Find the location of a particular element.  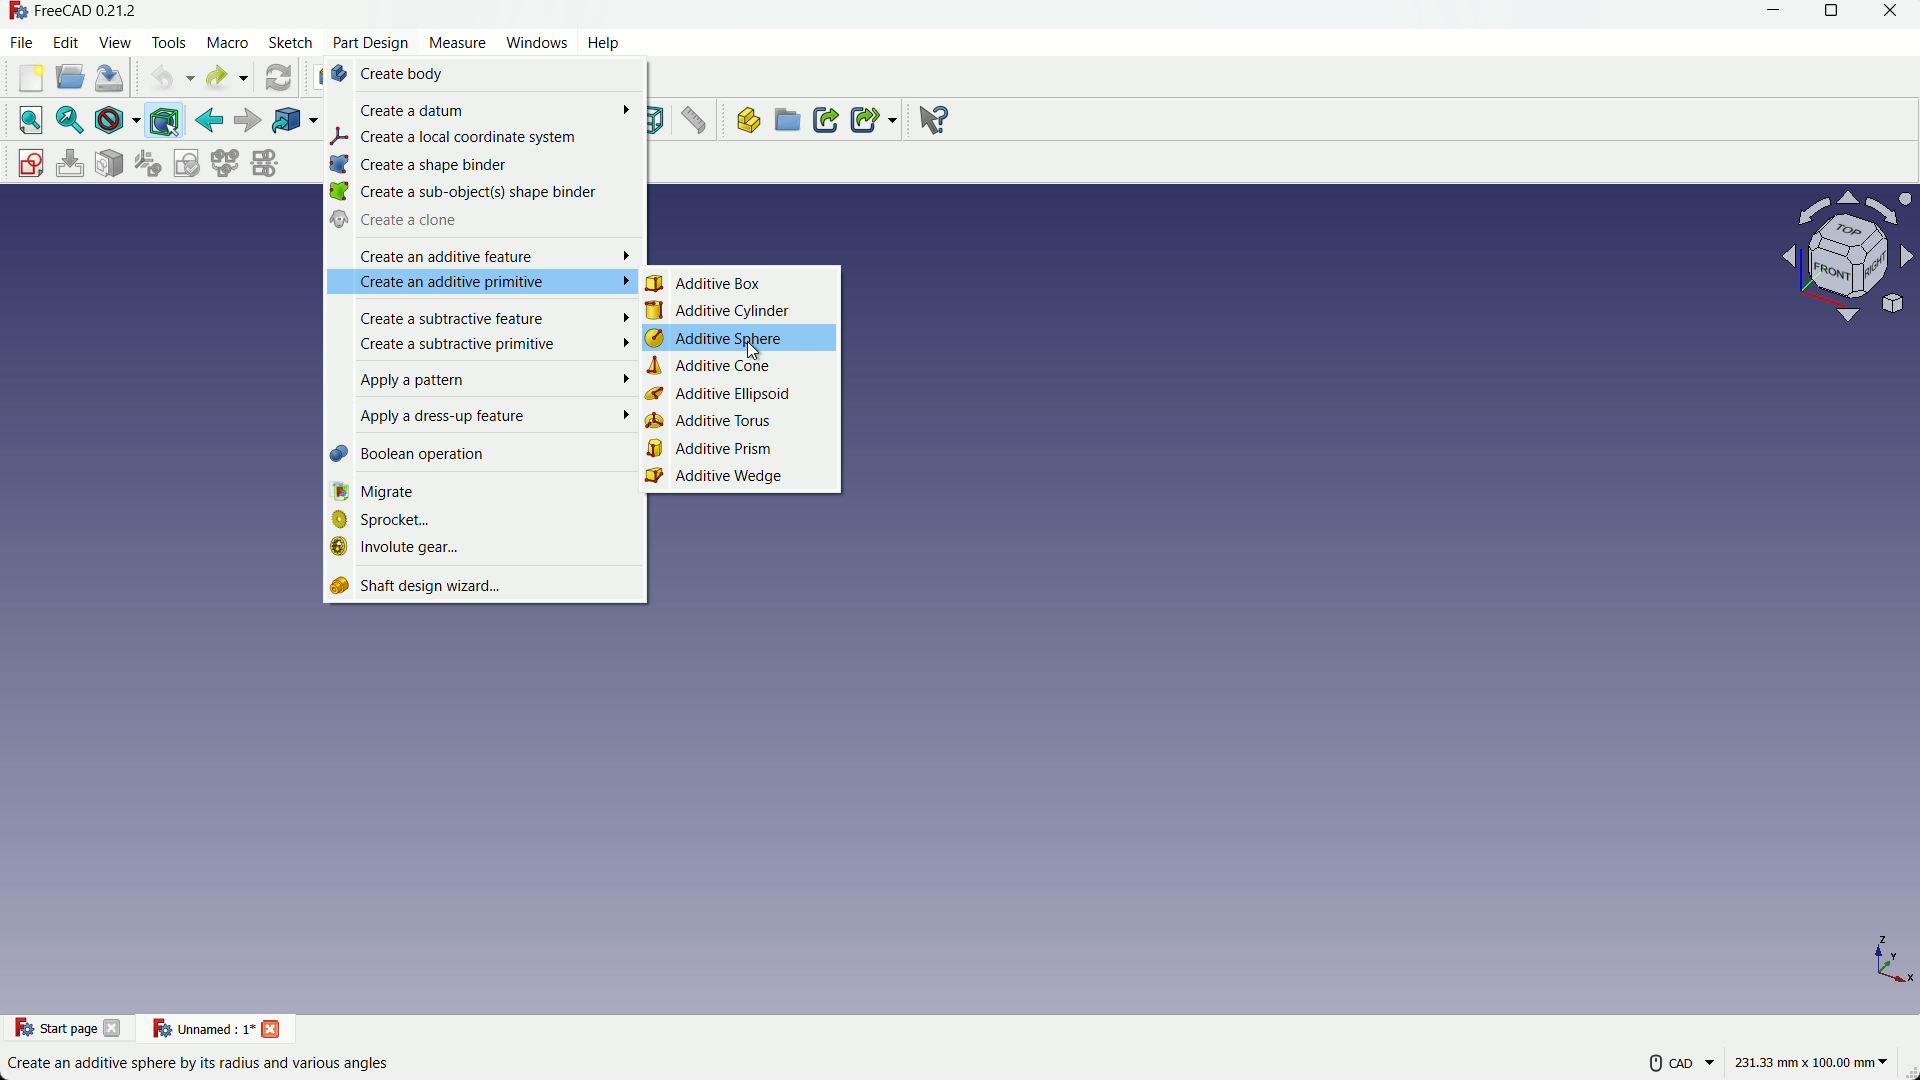

part design menu is located at coordinates (372, 45).